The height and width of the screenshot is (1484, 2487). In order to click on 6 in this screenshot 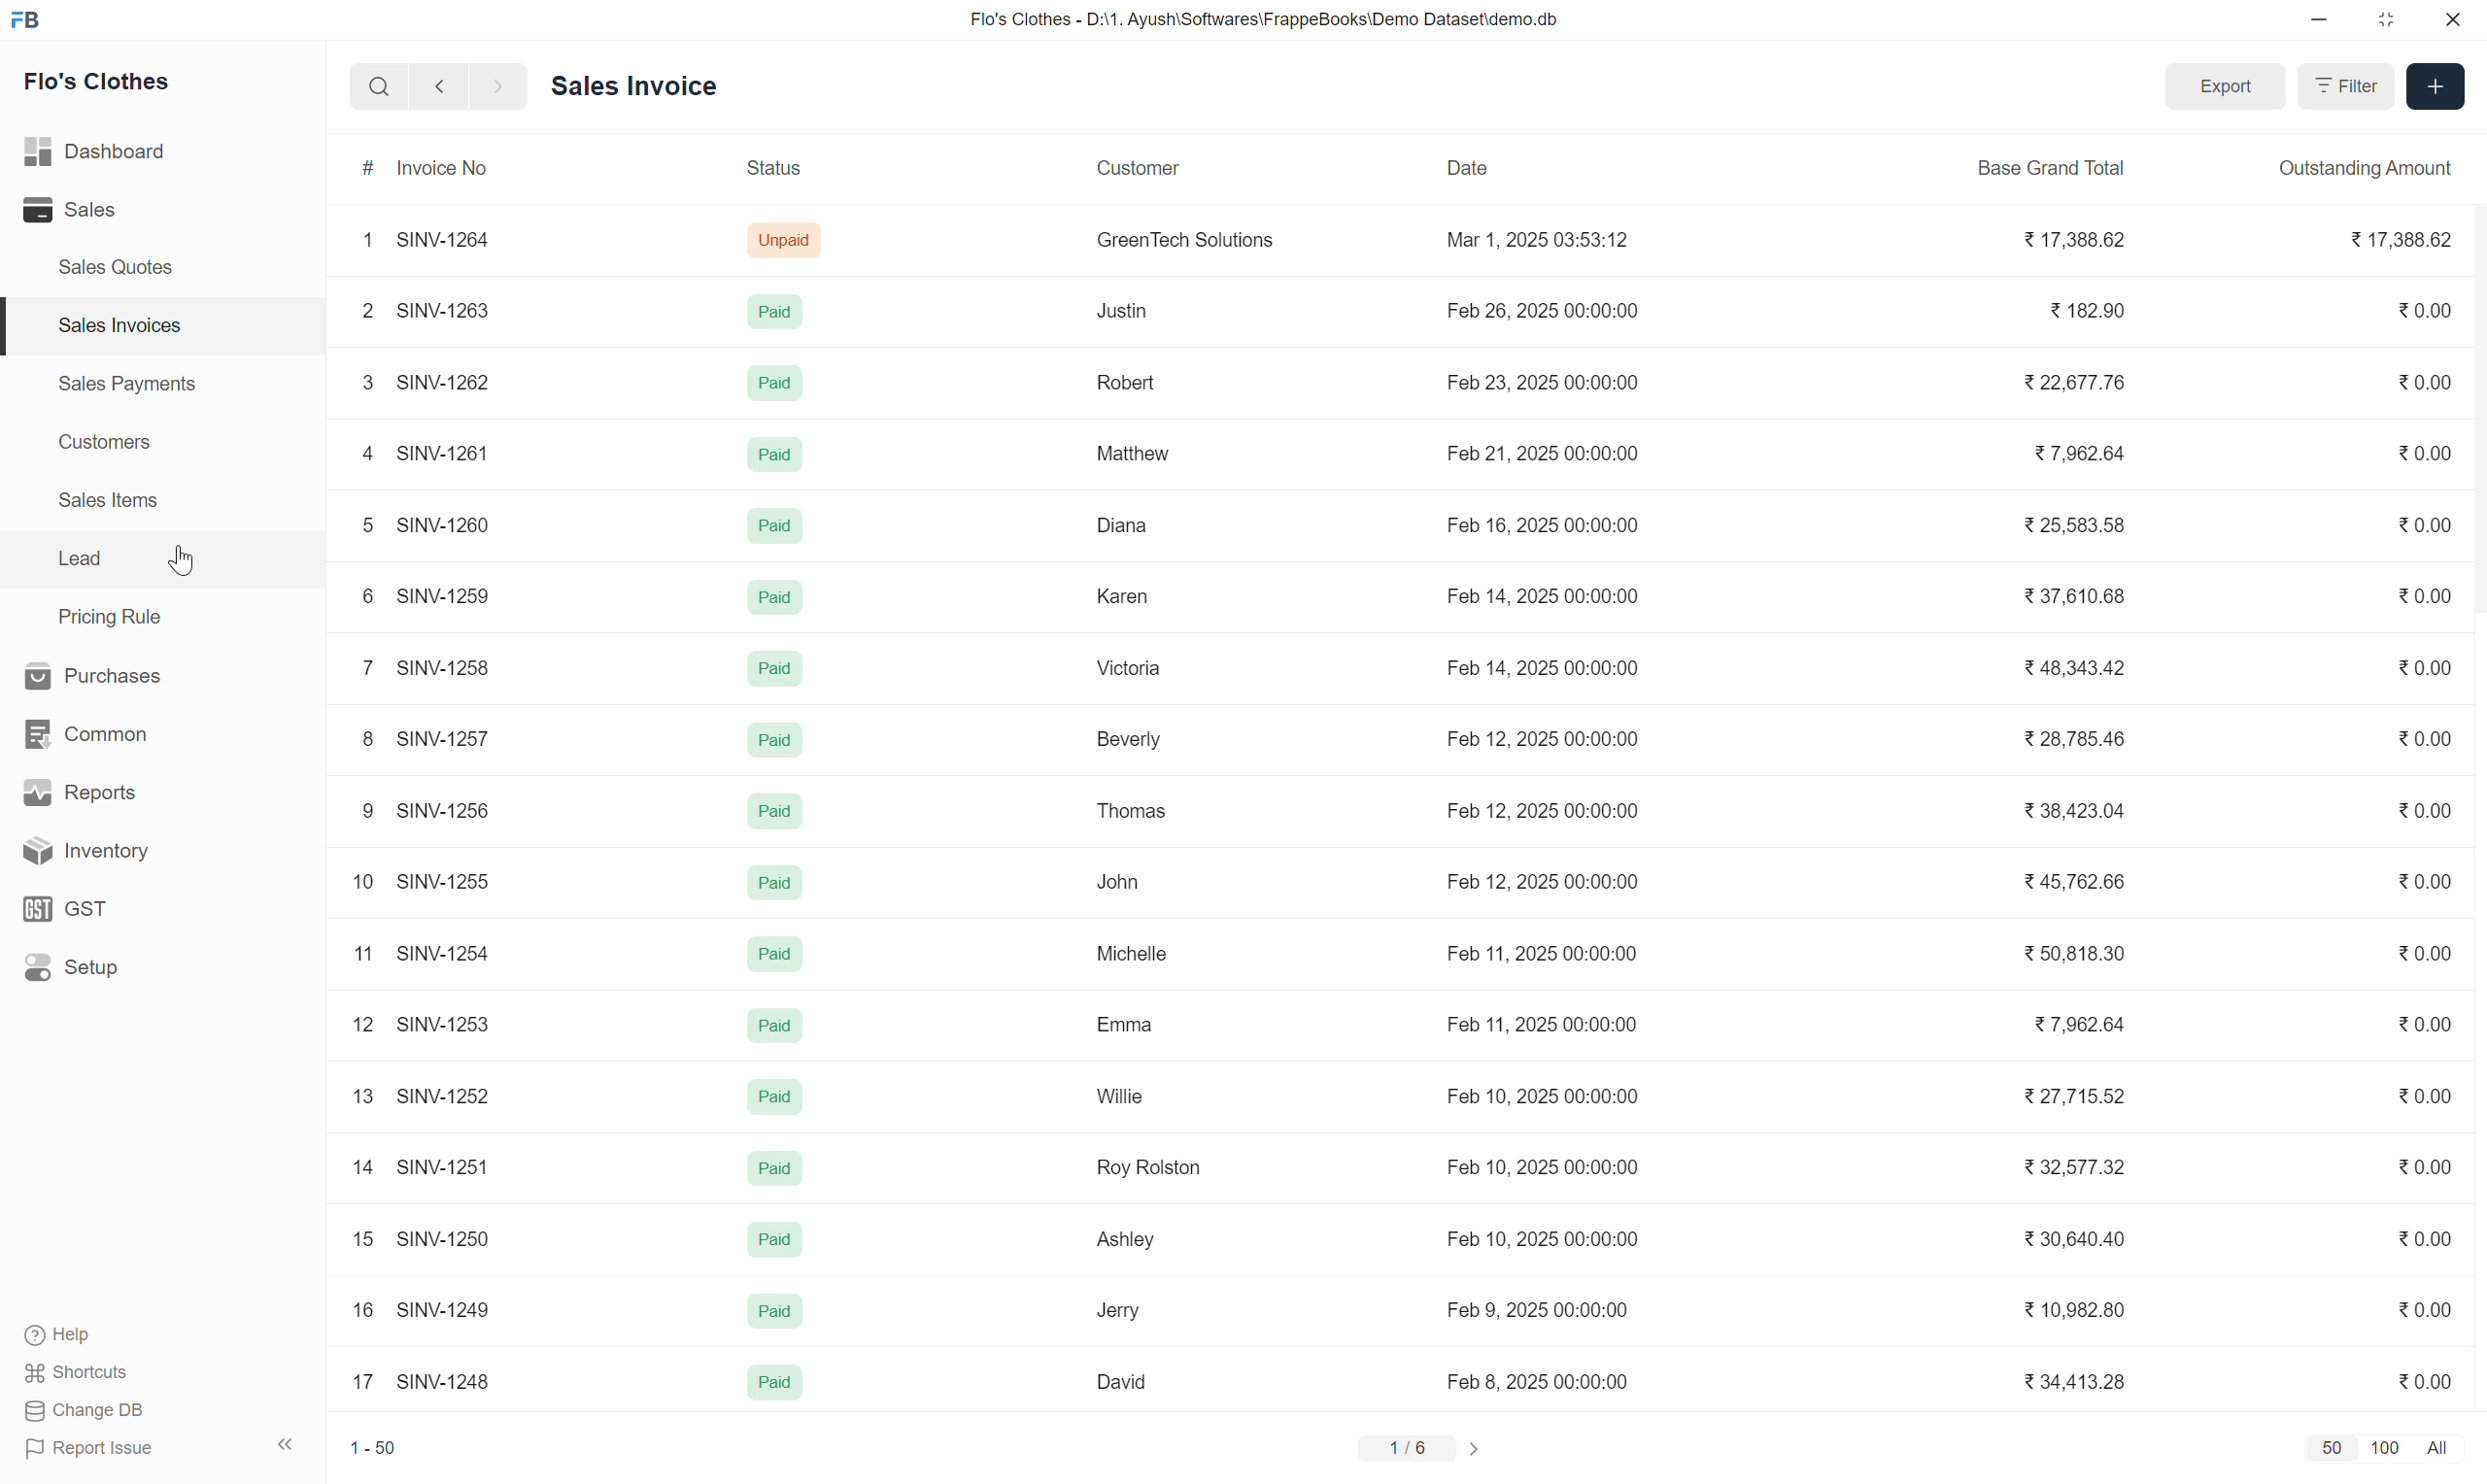, I will do `click(361, 593)`.